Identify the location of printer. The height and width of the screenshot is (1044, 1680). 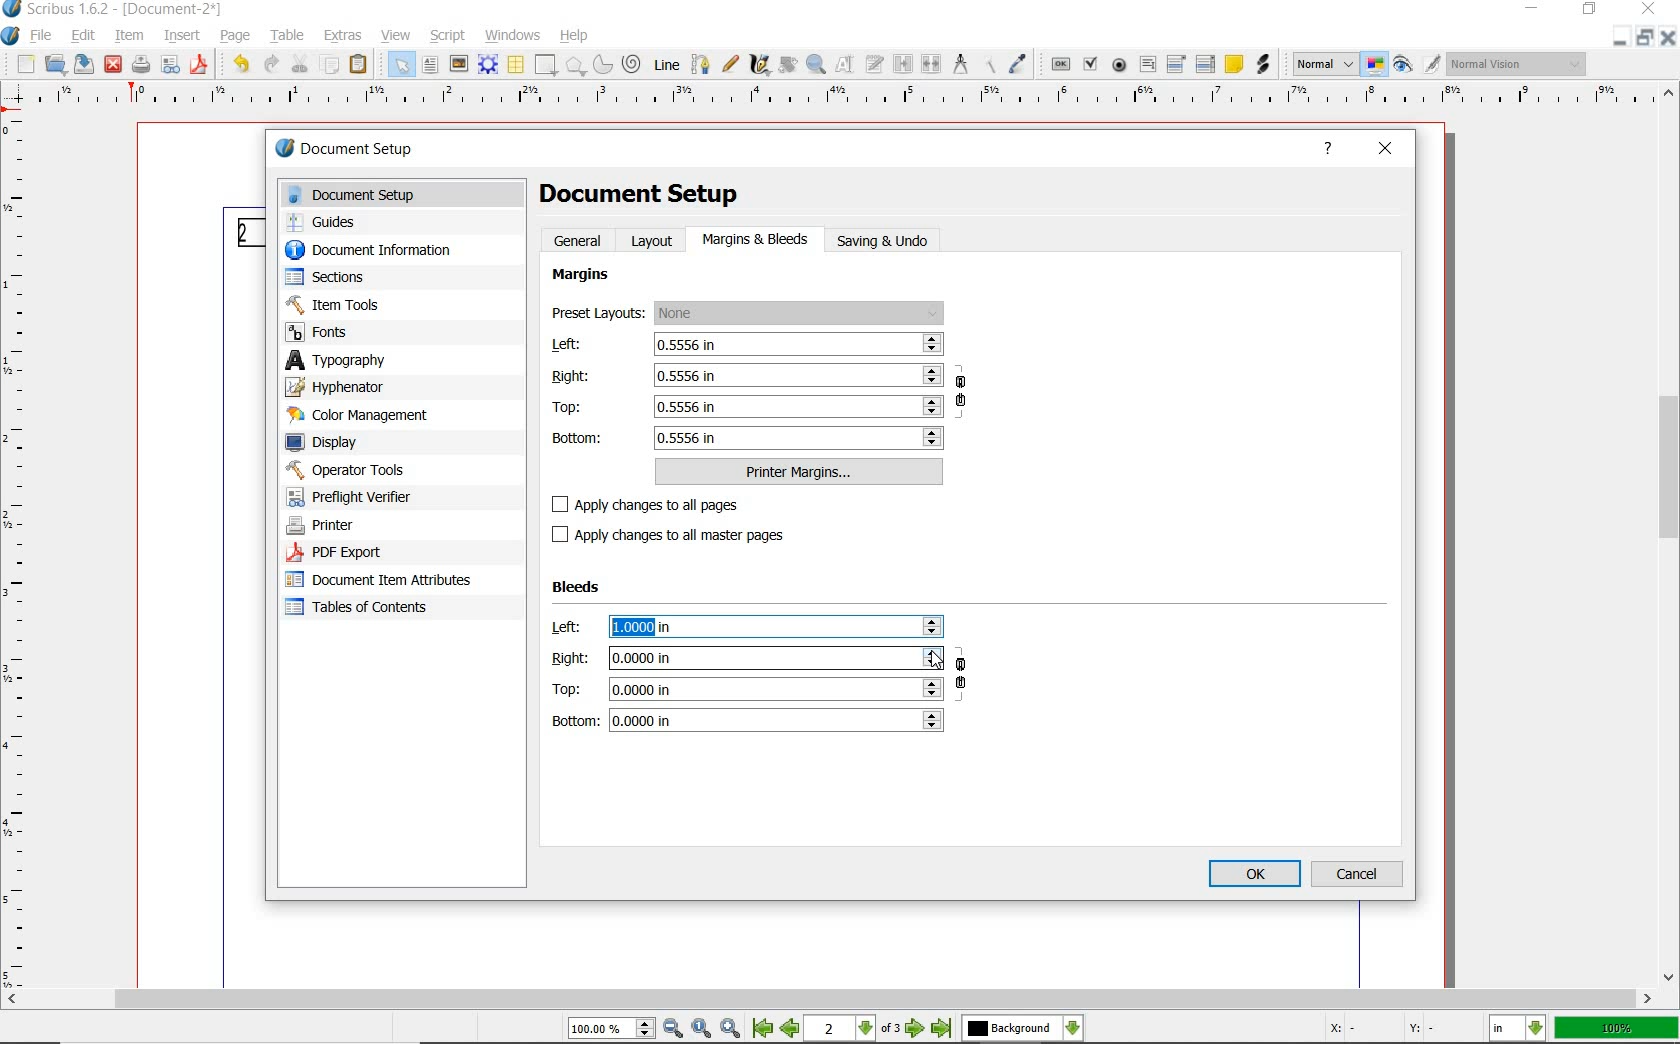
(324, 525).